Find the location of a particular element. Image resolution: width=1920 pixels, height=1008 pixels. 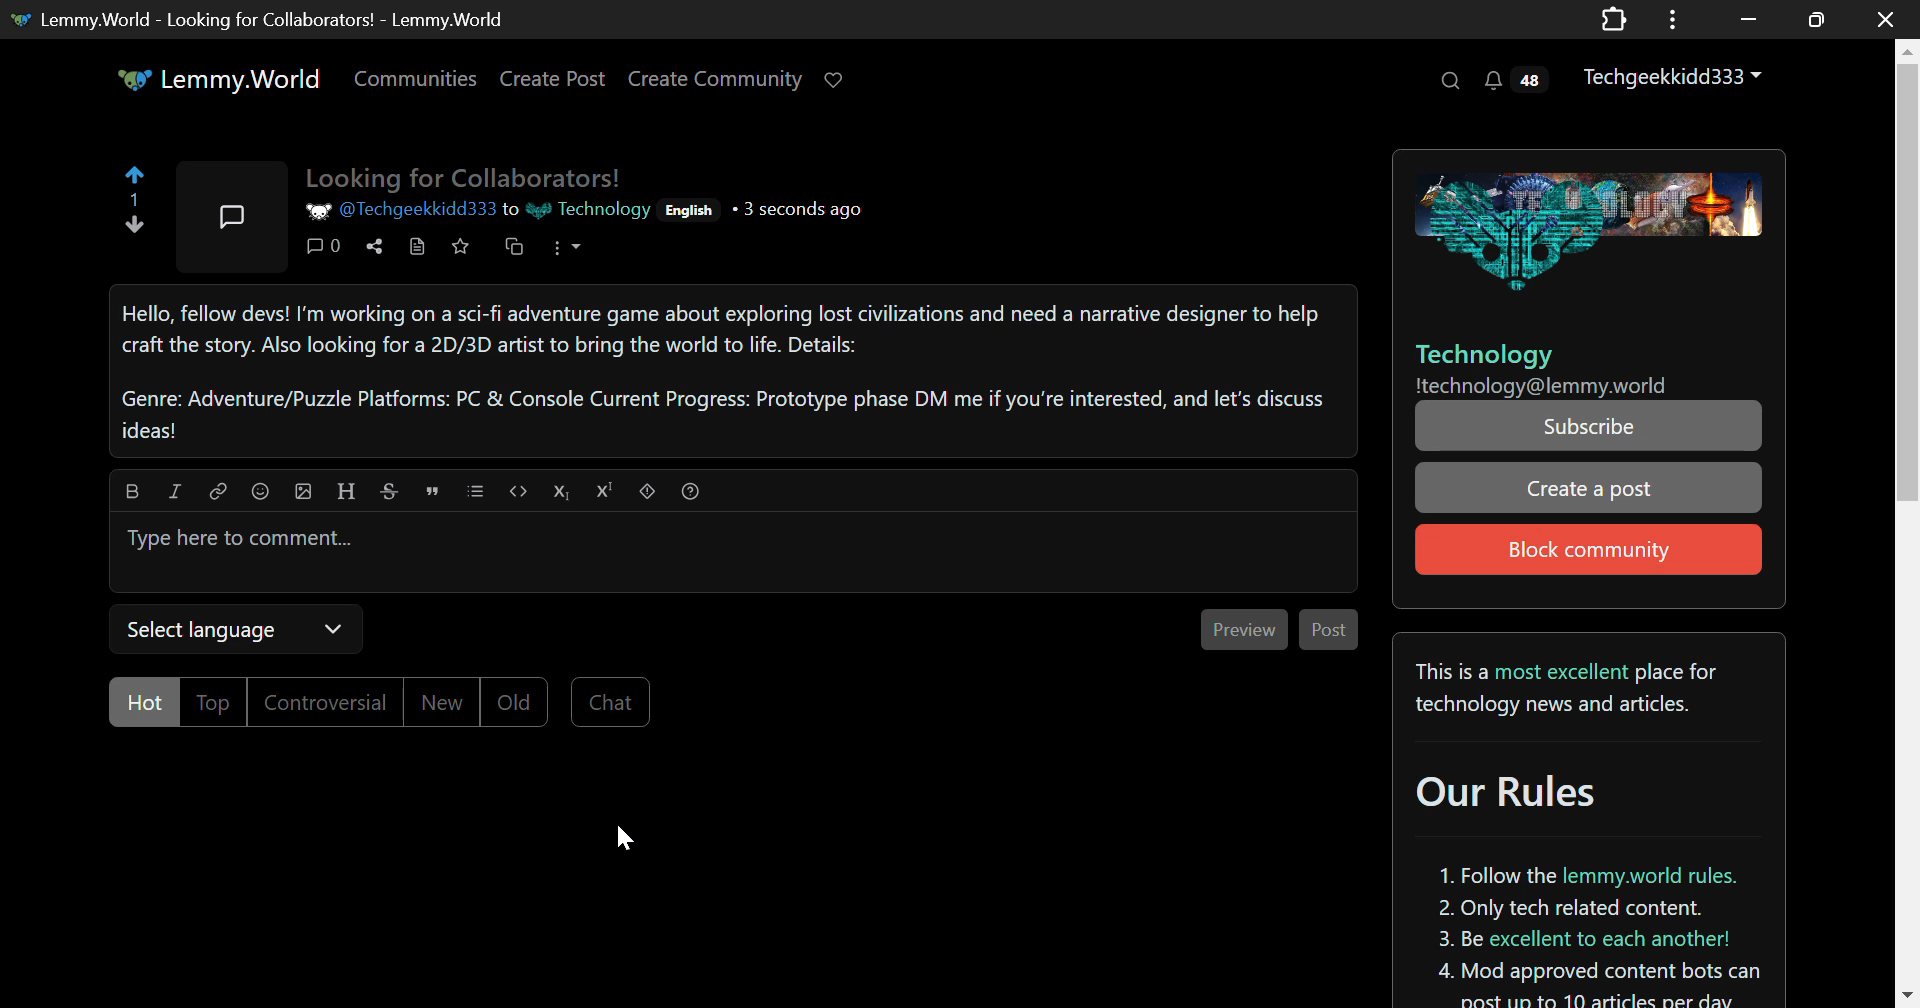

Select Language is located at coordinates (228, 630).